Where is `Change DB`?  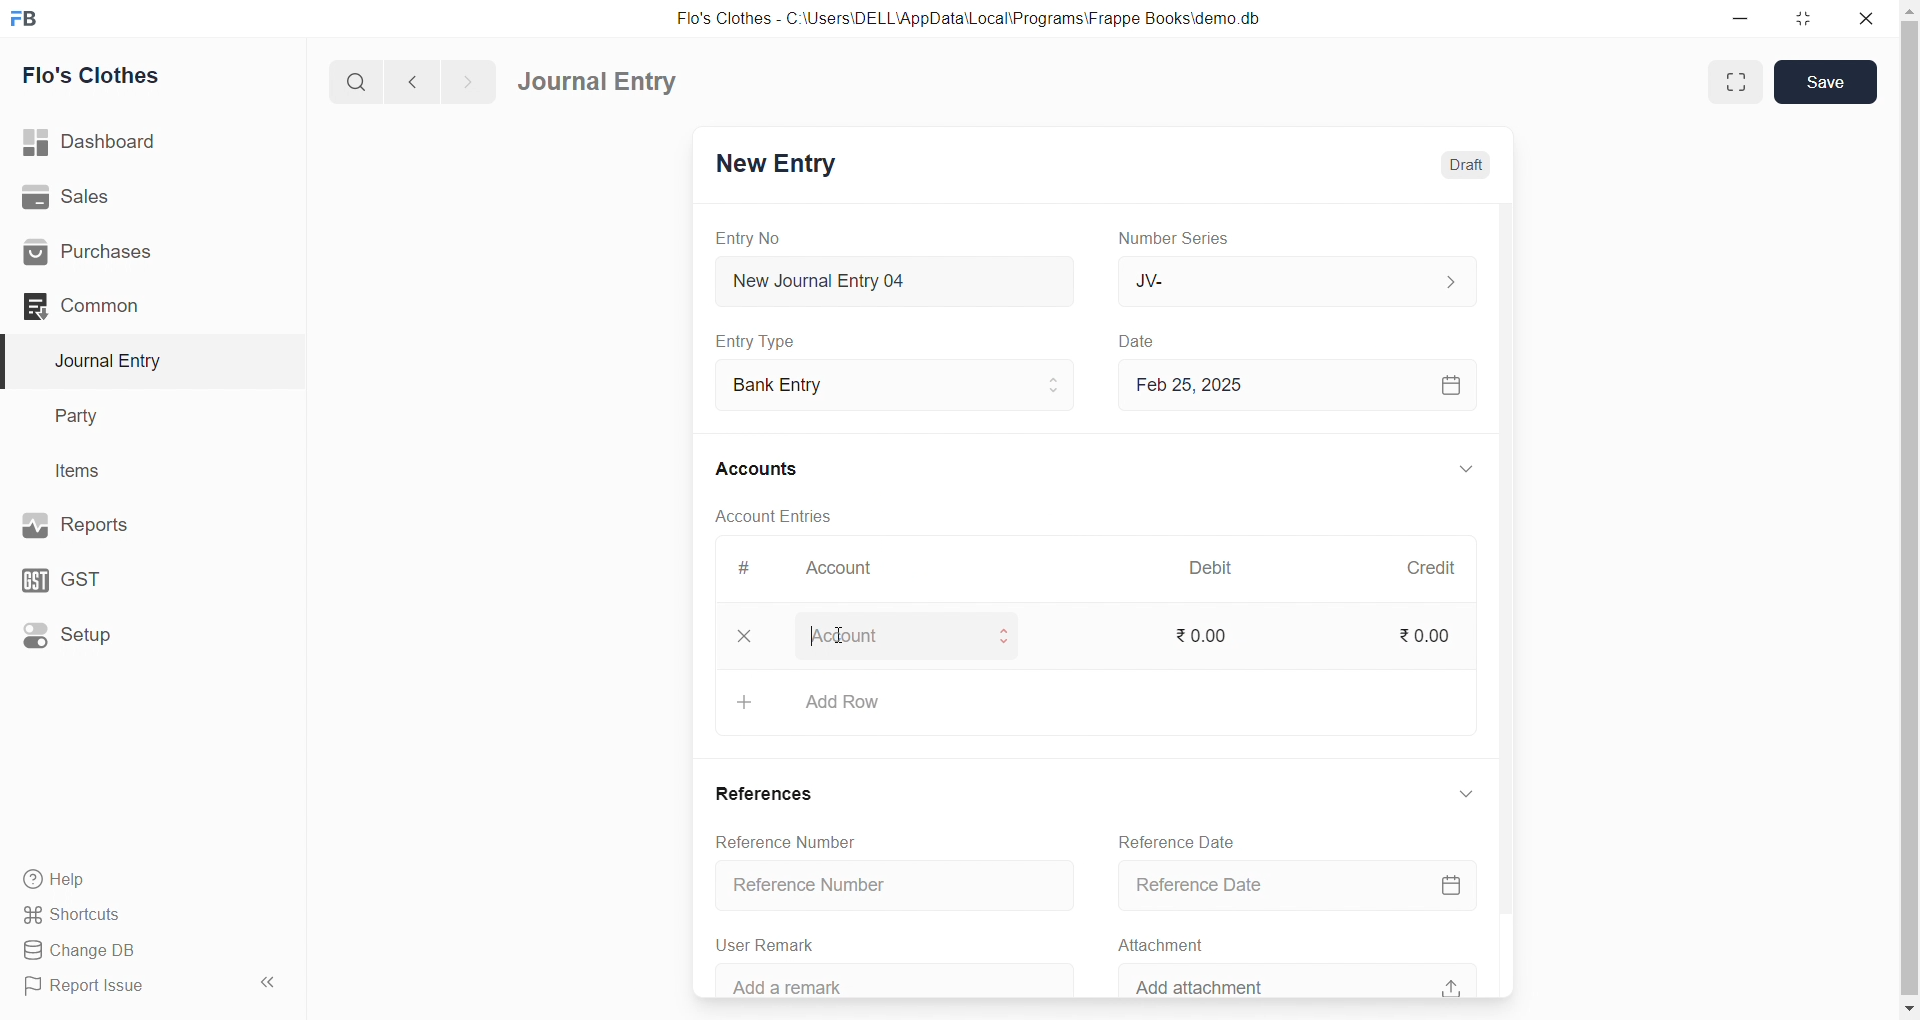 Change DB is located at coordinates (143, 951).